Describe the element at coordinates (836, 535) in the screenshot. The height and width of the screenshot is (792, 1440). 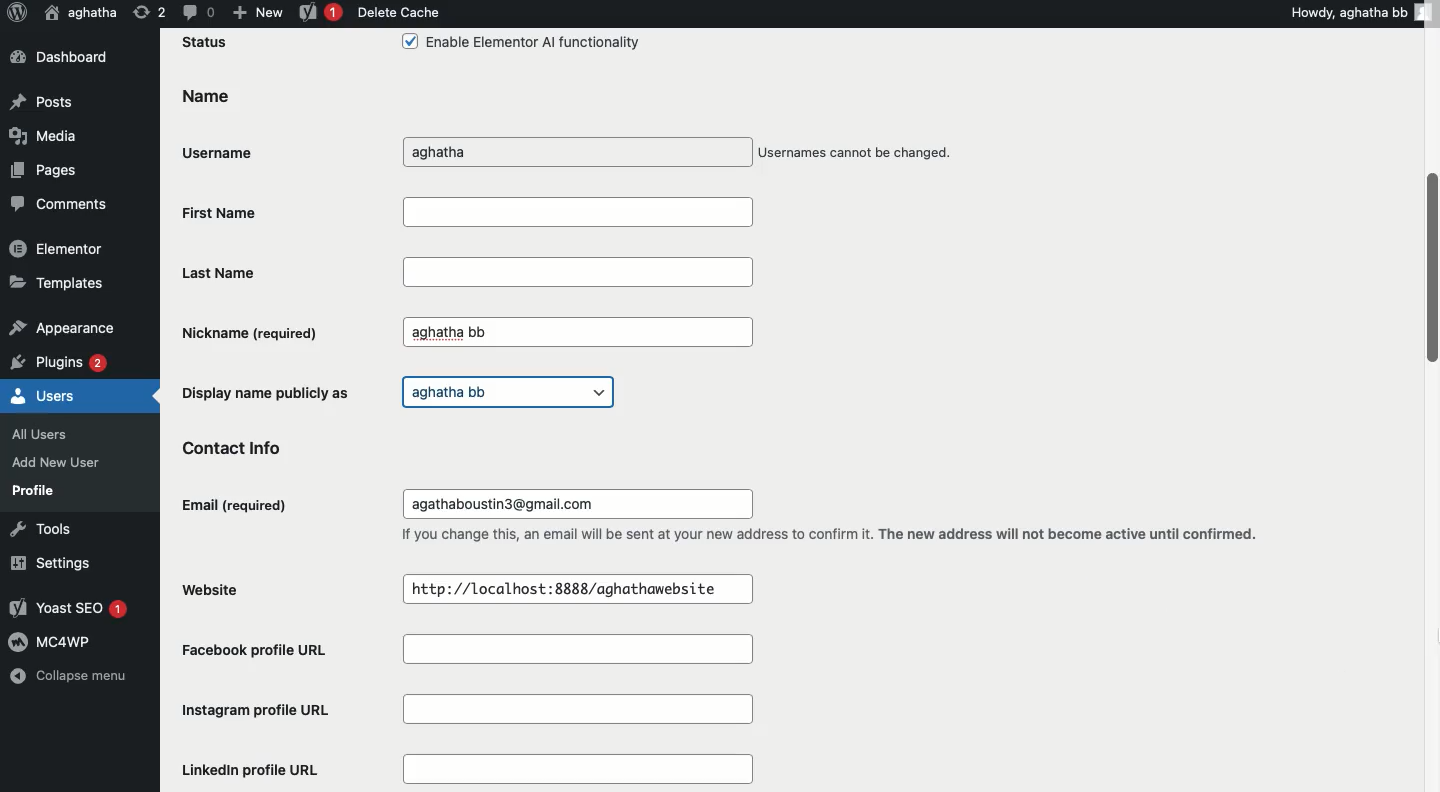
I see `If you change this, an email will be sent at your new address to confirm it. The new address will not become active until confirmed.` at that location.